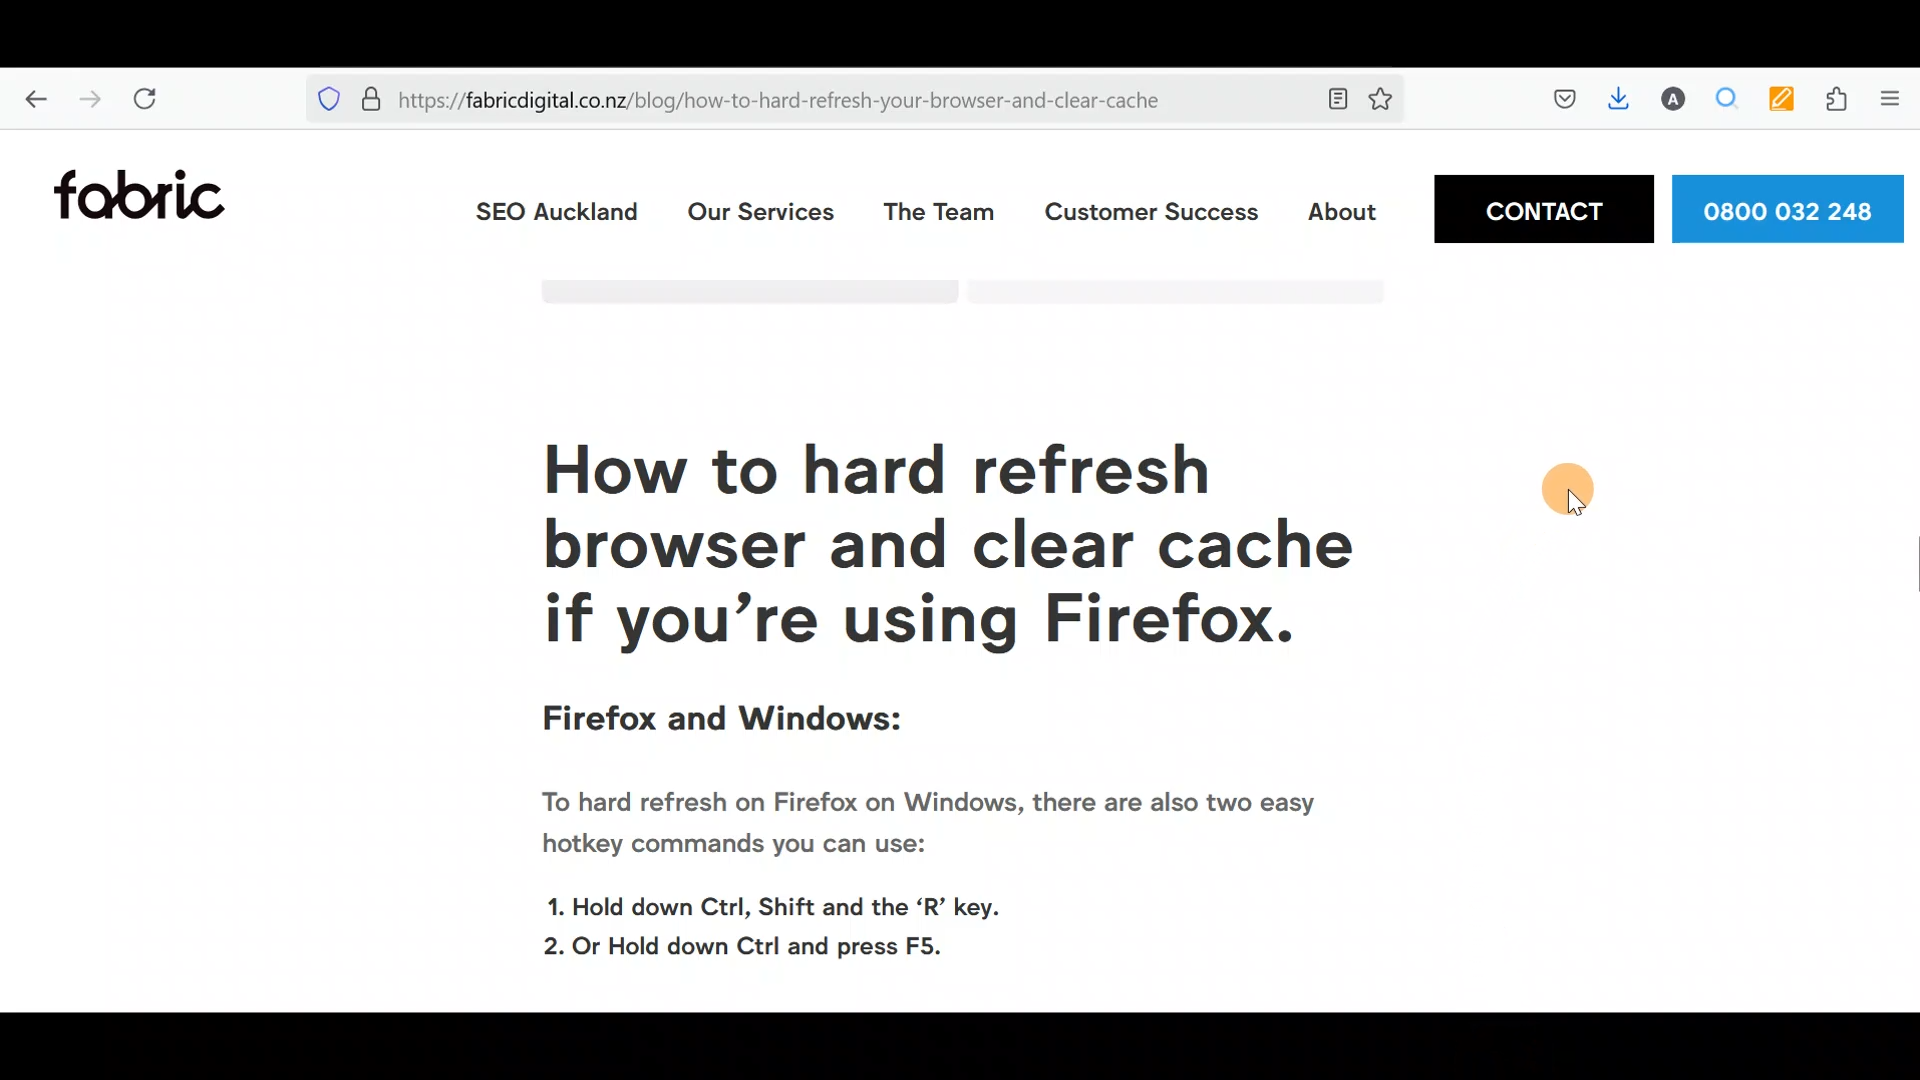 The height and width of the screenshot is (1080, 1920). What do you see at coordinates (724, 724) in the screenshot?
I see `Firefox and Windows` at bounding box center [724, 724].